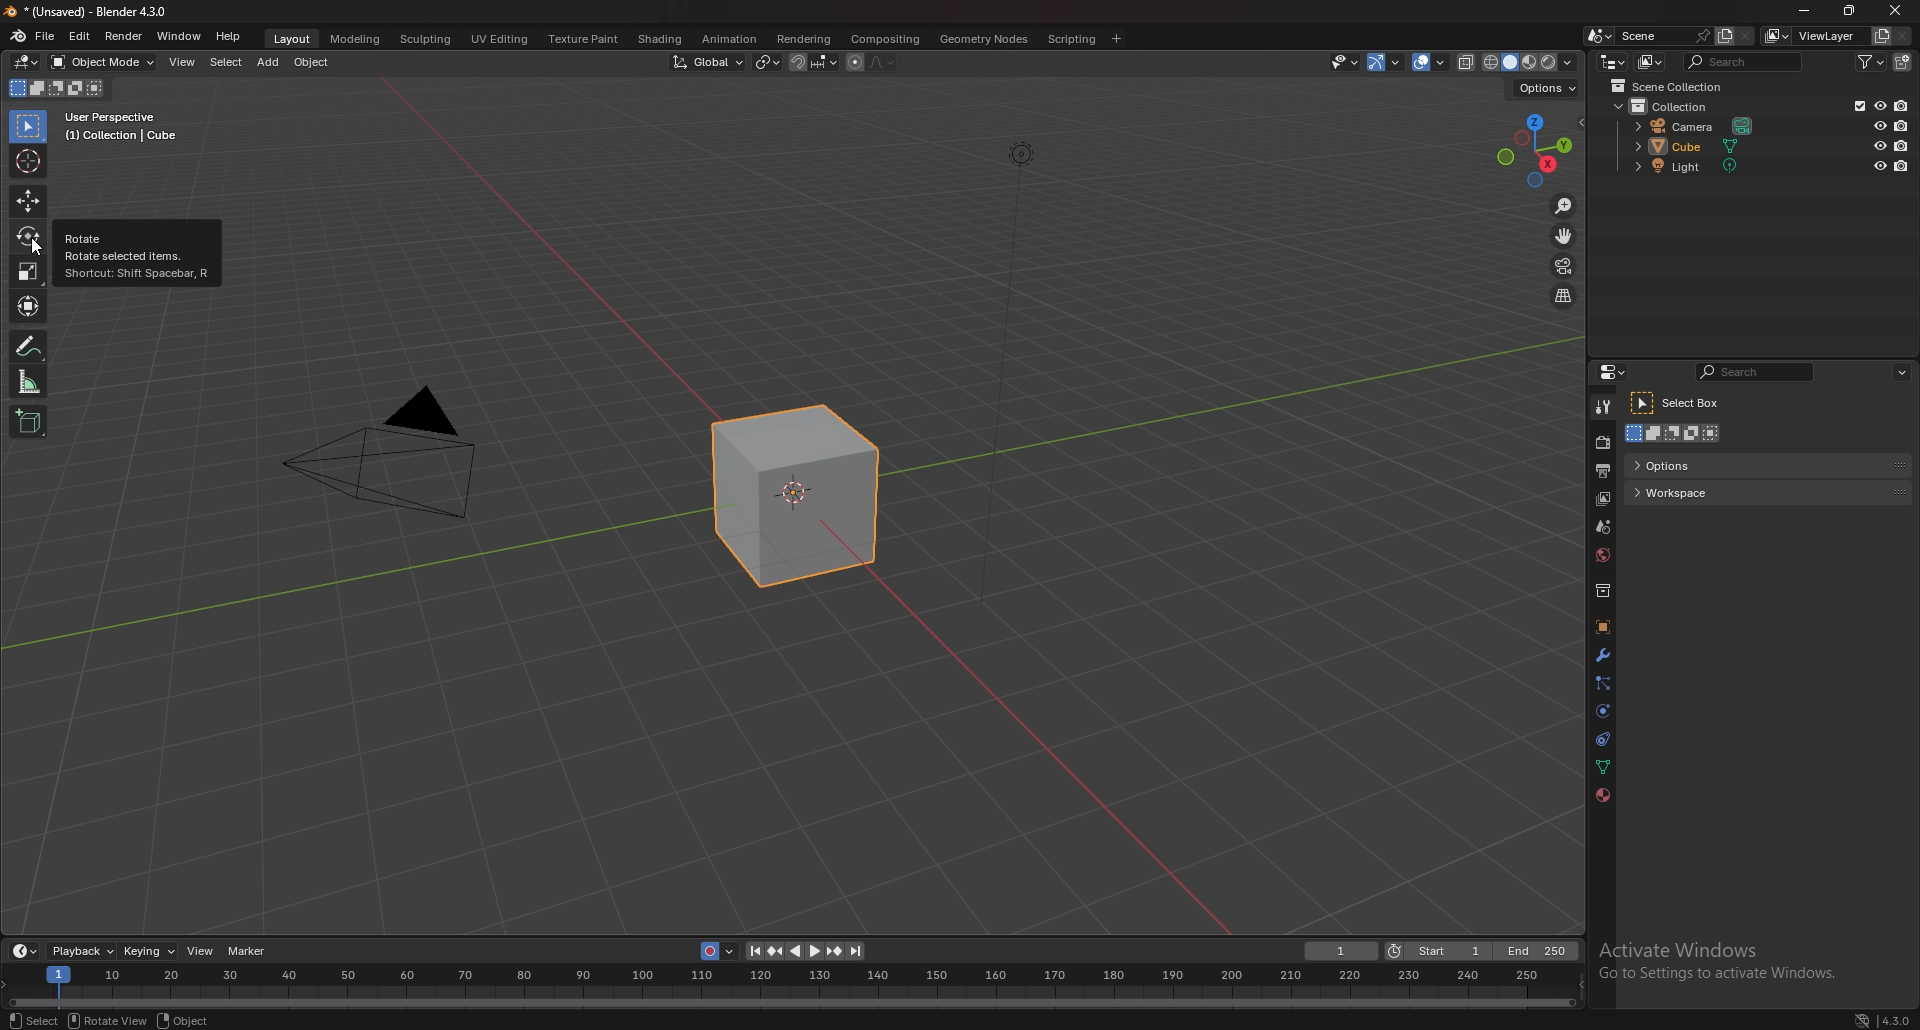 Image resolution: width=1920 pixels, height=1030 pixels. What do you see at coordinates (1603, 627) in the screenshot?
I see `object` at bounding box center [1603, 627].